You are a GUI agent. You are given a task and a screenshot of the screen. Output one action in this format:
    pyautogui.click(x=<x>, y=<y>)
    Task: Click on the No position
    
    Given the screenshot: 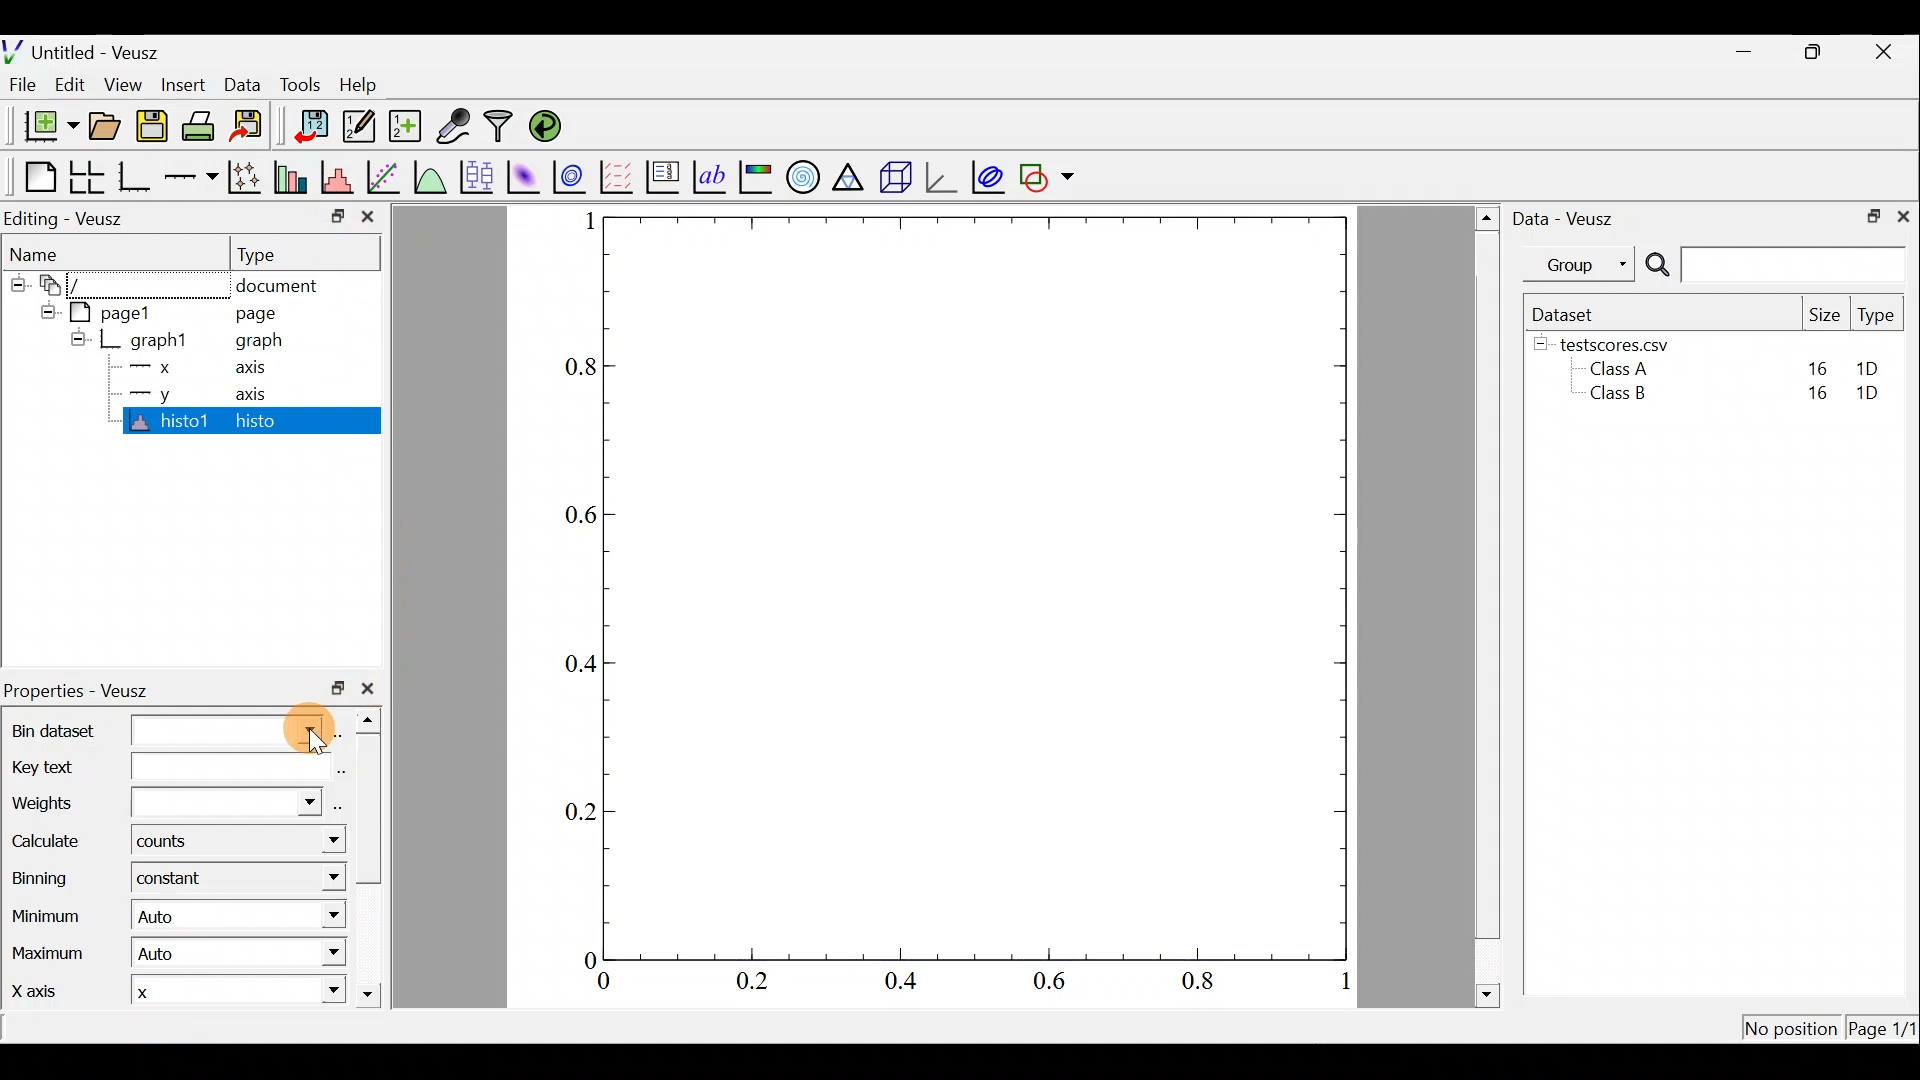 What is the action you would take?
    pyautogui.click(x=1790, y=1024)
    